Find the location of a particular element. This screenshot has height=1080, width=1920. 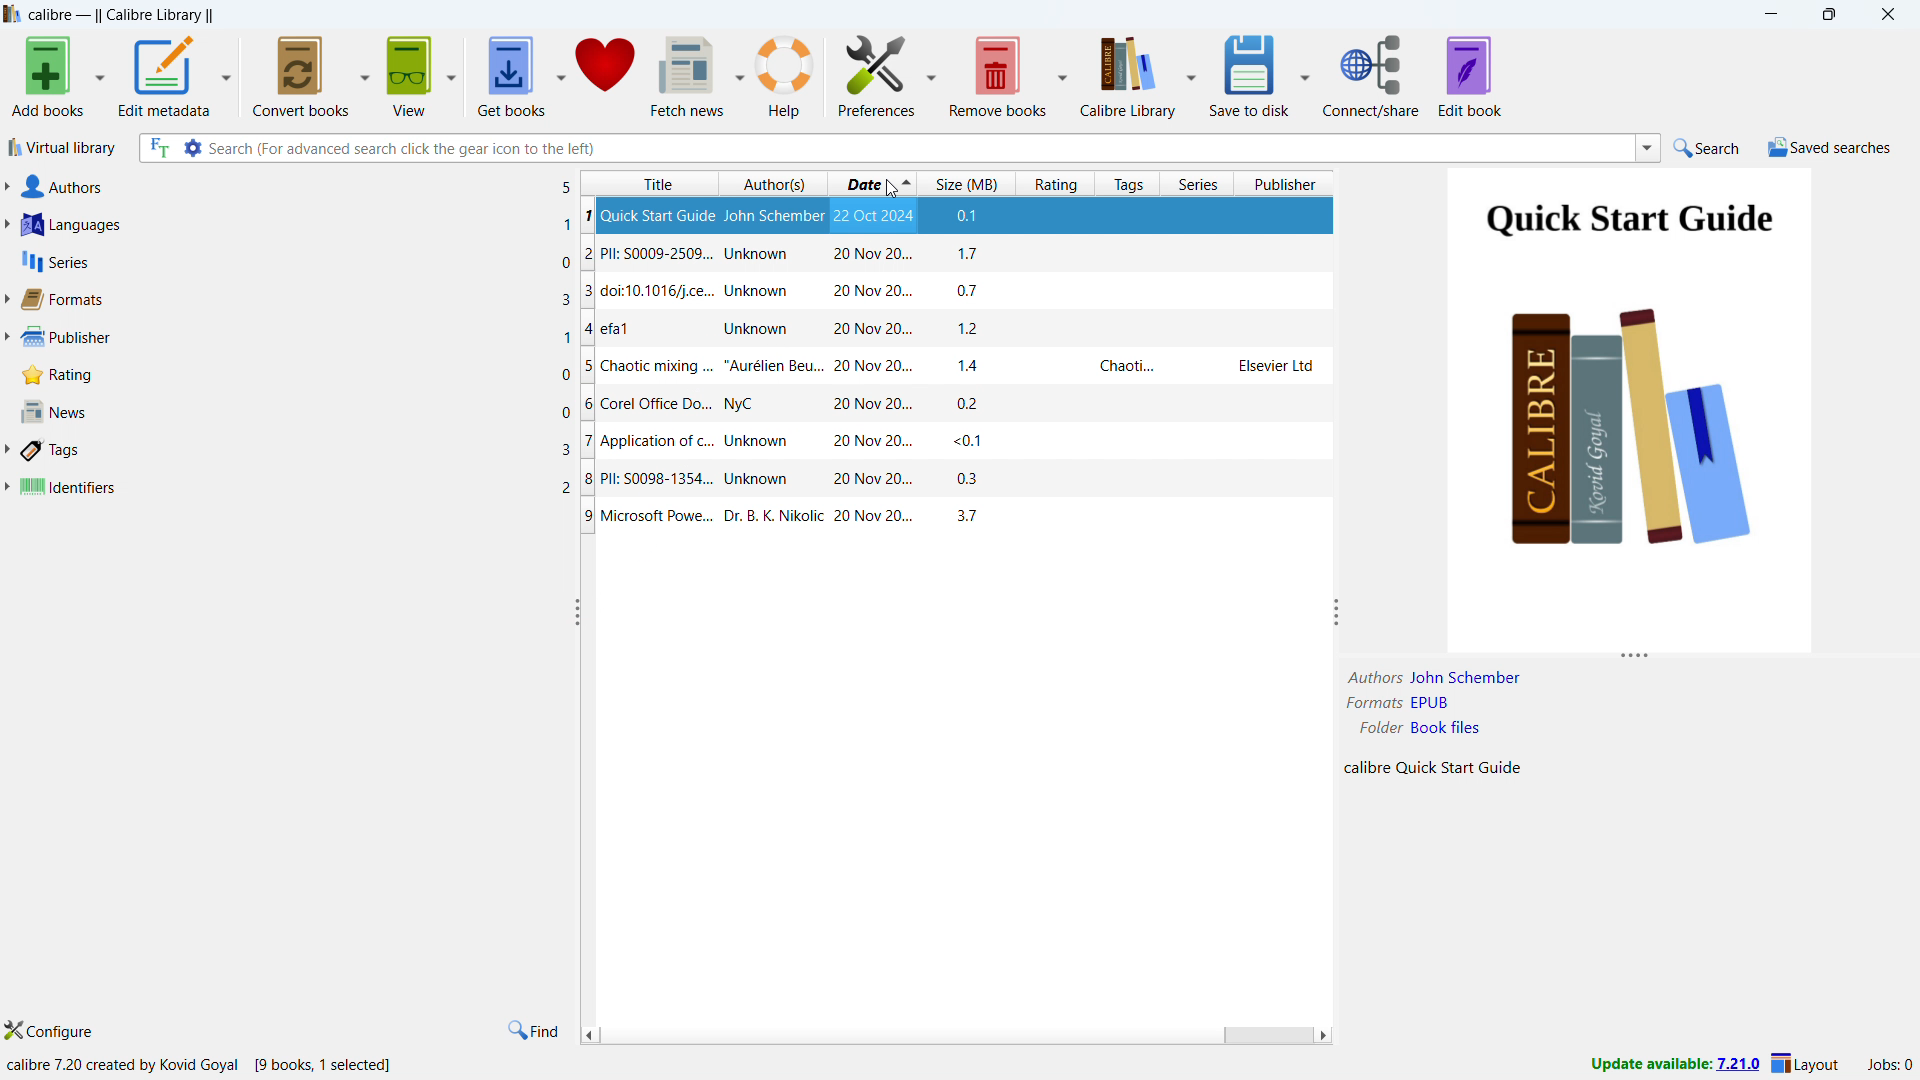

add books is located at coordinates (48, 76).